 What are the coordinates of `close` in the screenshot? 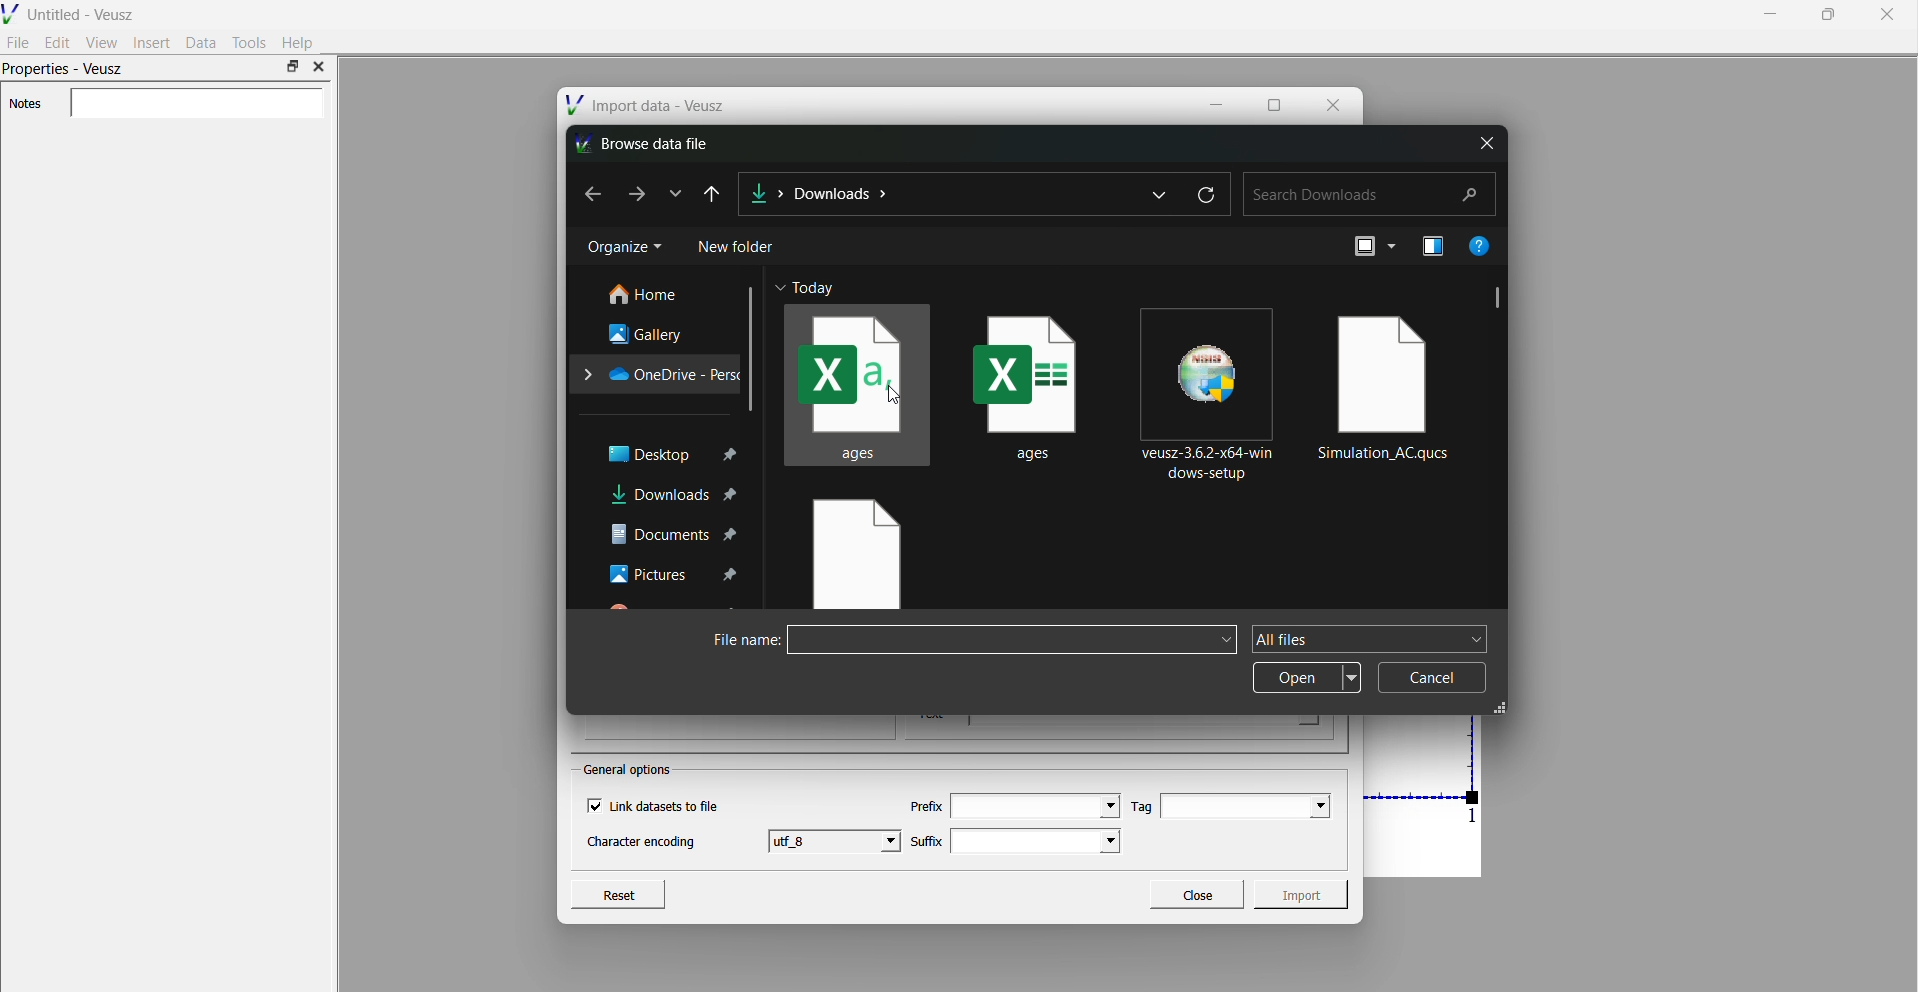 It's located at (1886, 16).